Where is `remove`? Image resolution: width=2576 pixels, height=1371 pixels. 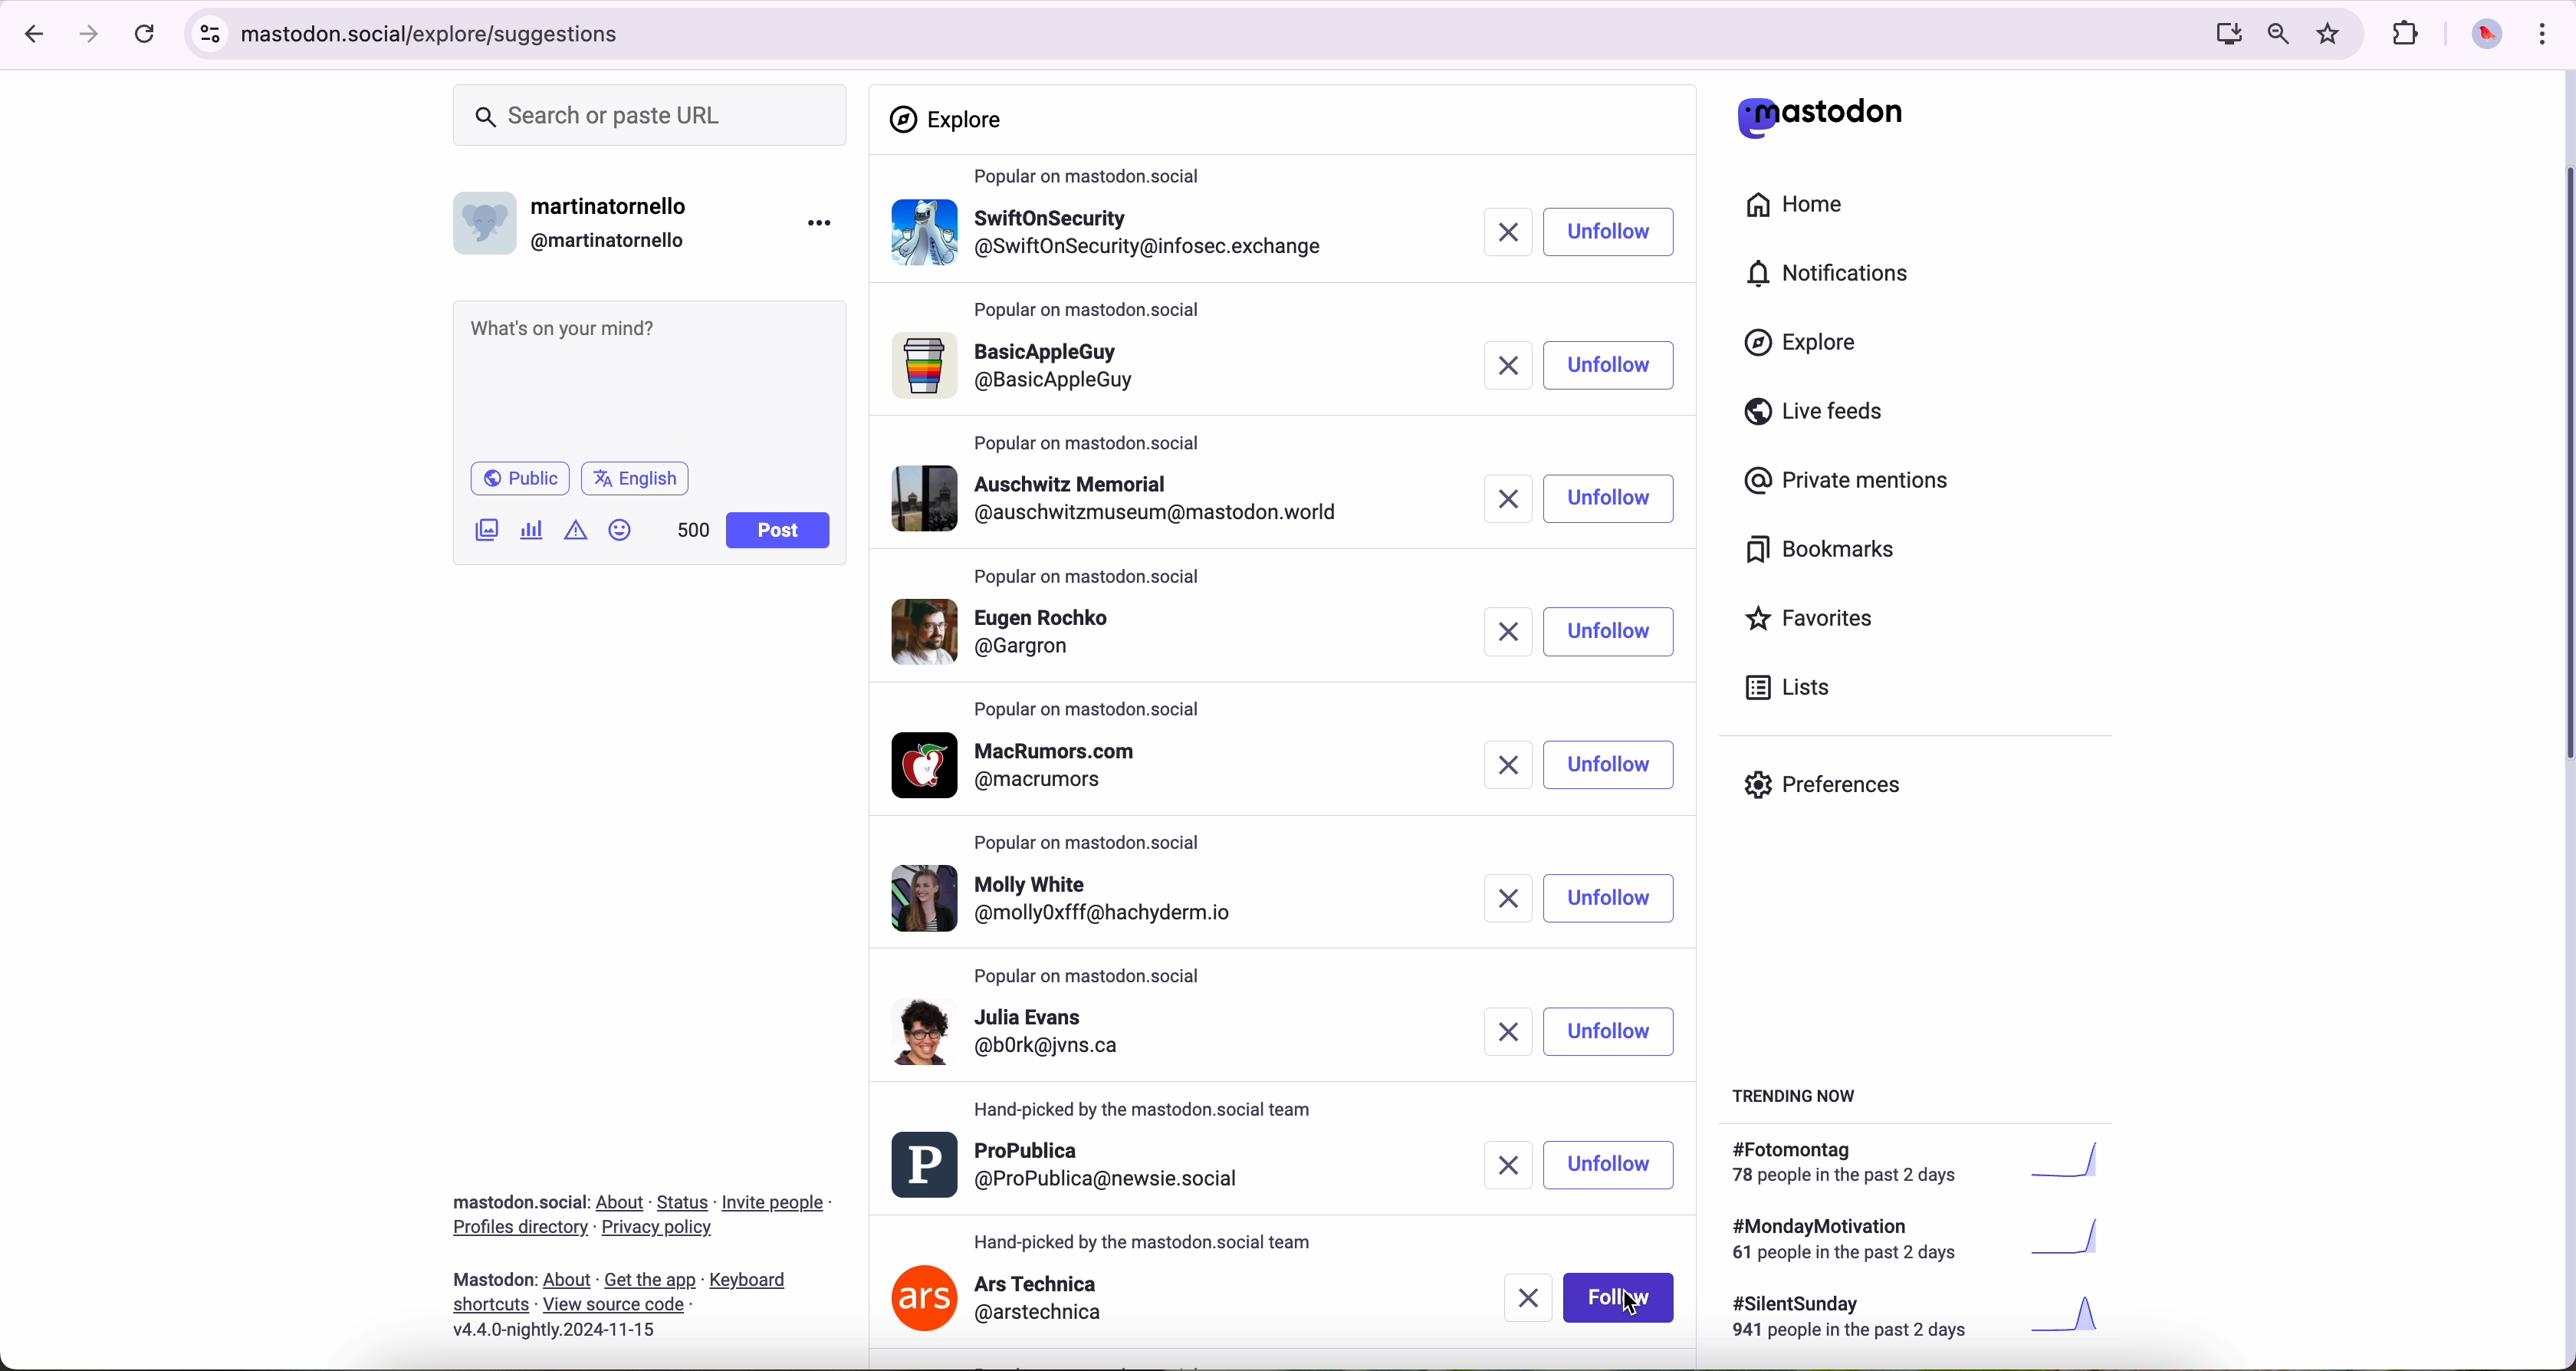 remove is located at coordinates (1502, 234).